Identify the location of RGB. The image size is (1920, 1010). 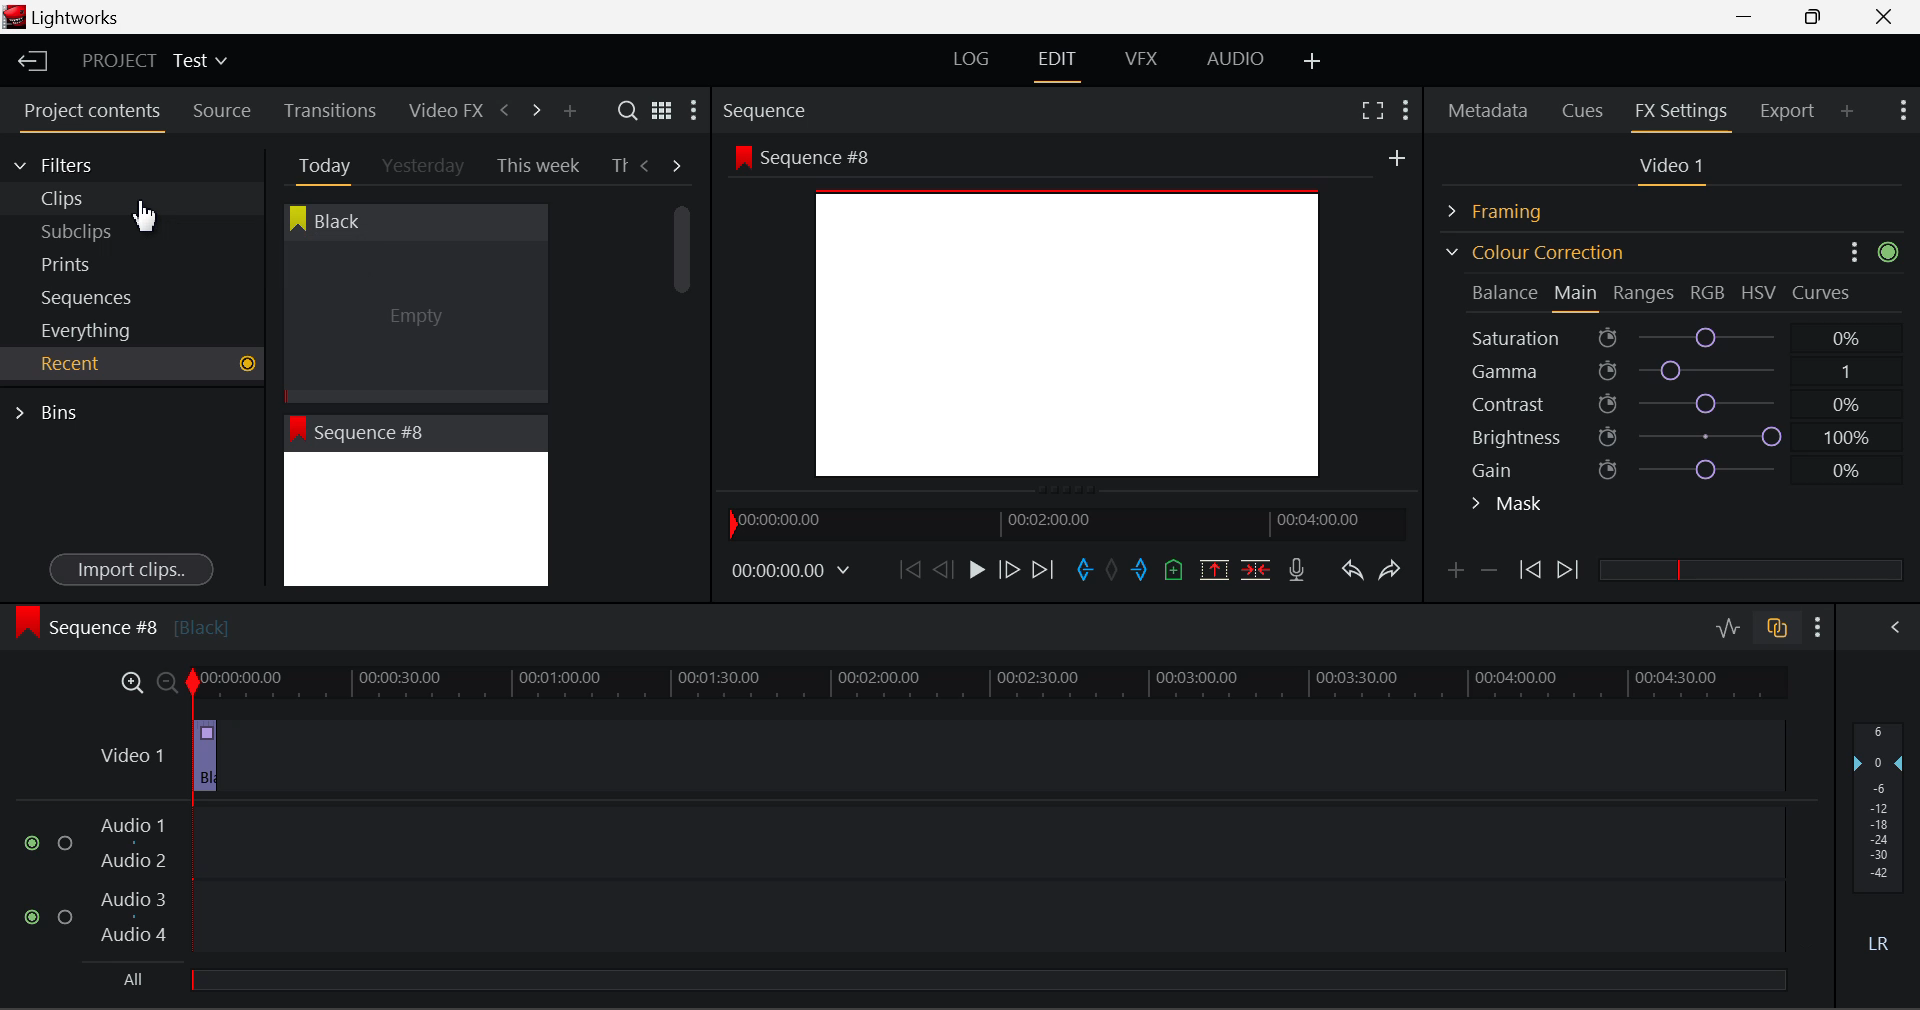
(1709, 294).